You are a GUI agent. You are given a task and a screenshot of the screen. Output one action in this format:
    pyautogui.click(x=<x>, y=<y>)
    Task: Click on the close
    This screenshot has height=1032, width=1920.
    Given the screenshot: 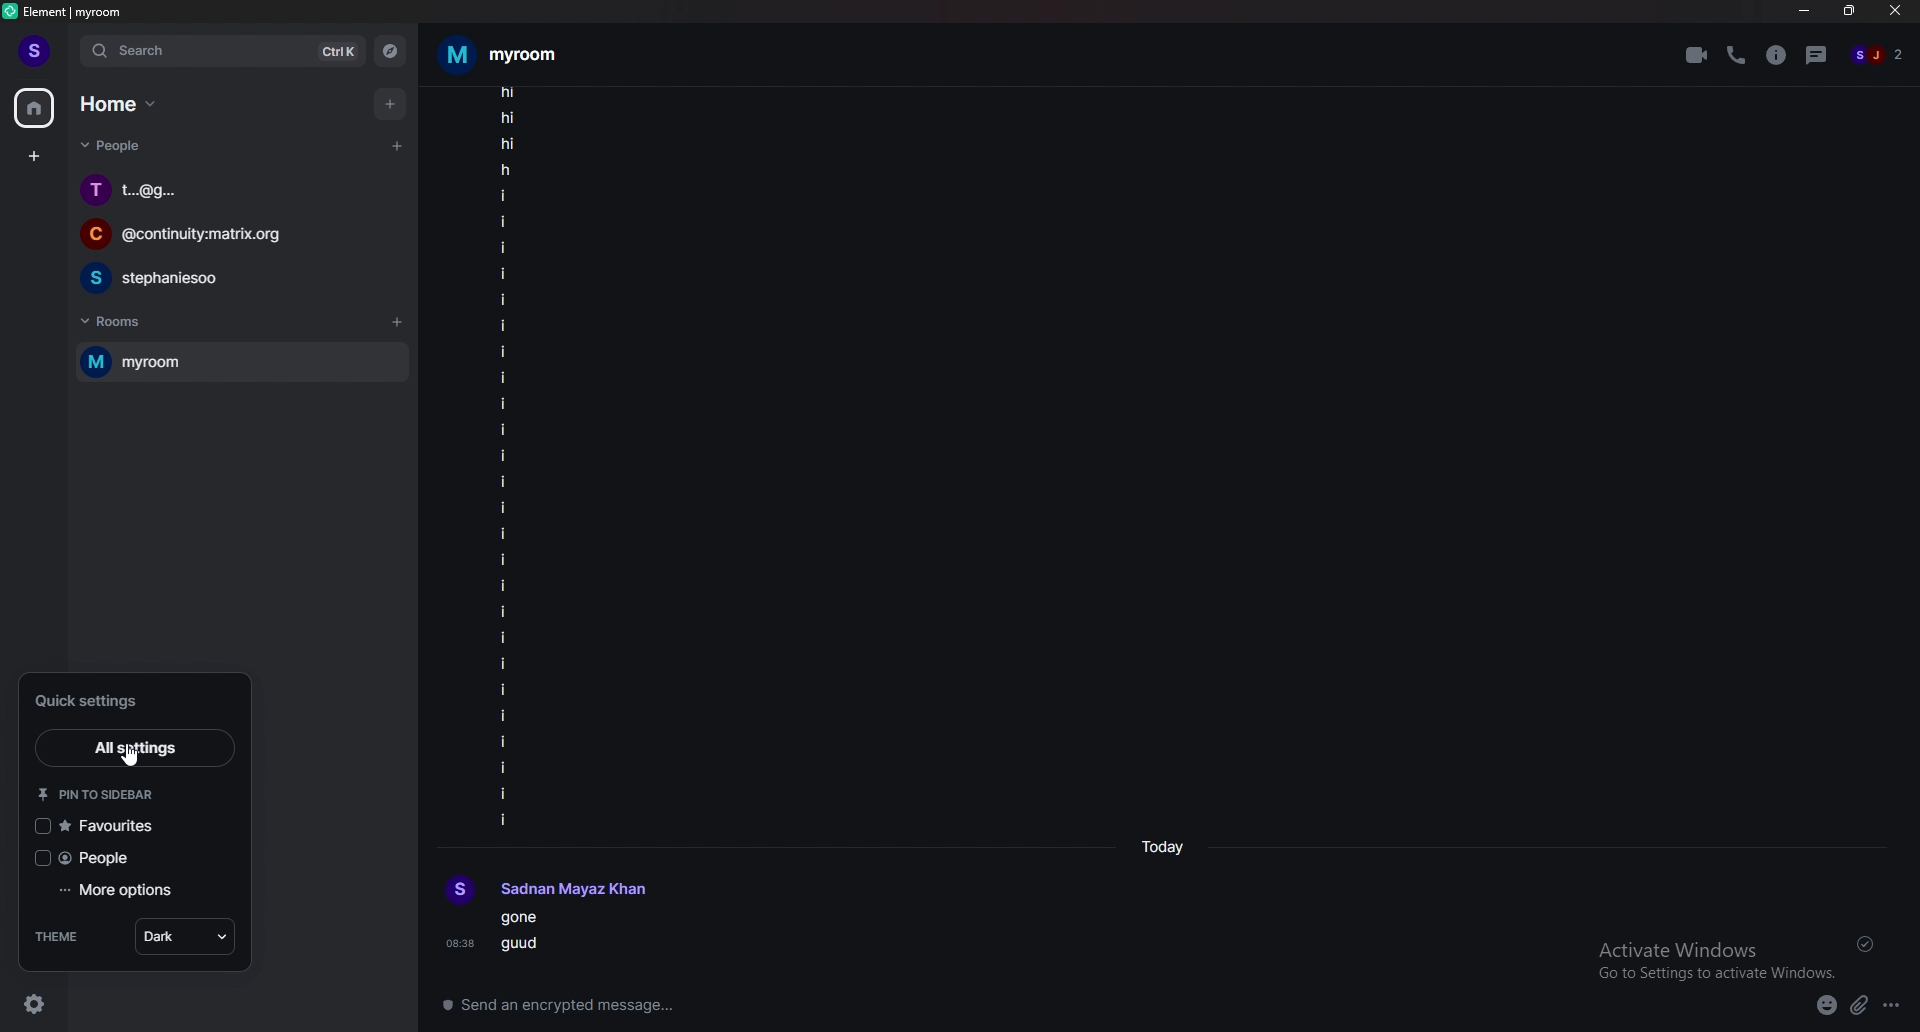 What is the action you would take?
    pyautogui.click(x=1894, y=13)
    